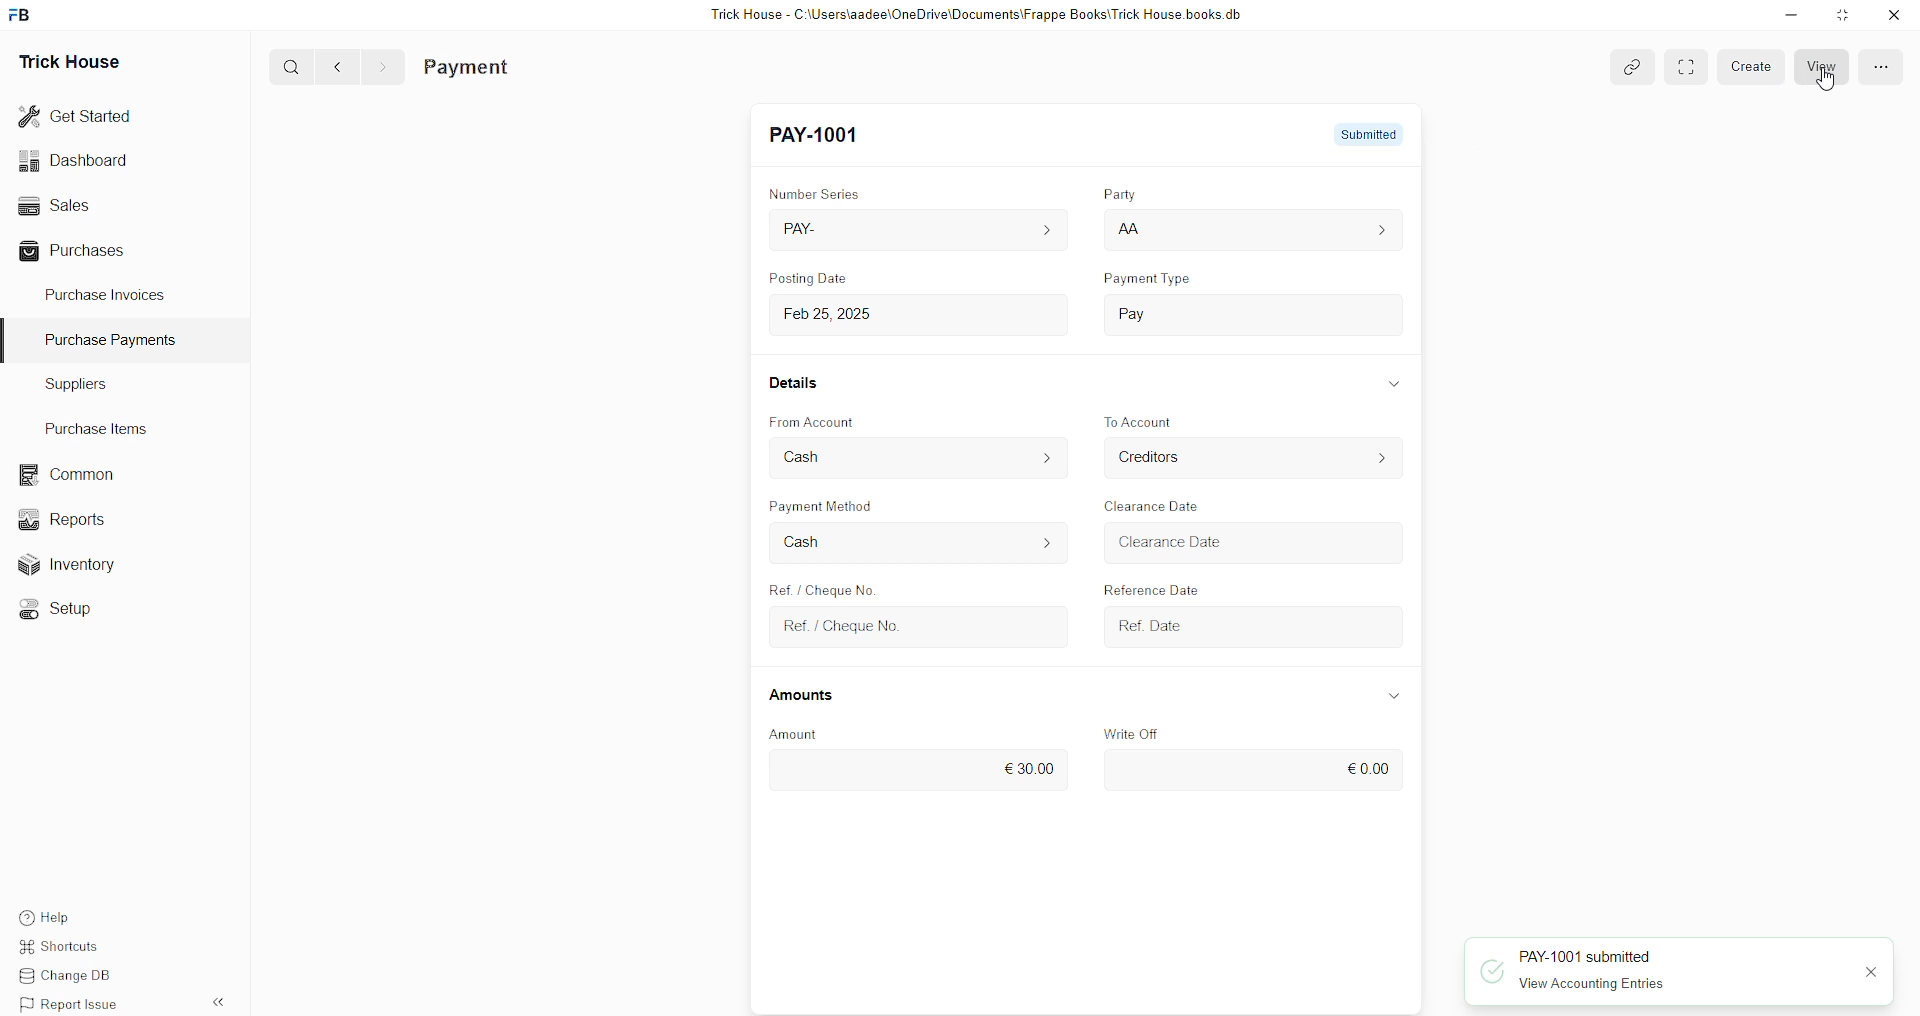 The width and height of the screenshot is (1920, 1016). What do you see at coordinates (1755, 66) in the screenshot?
I see `create` at bounding box center [1755, 66].